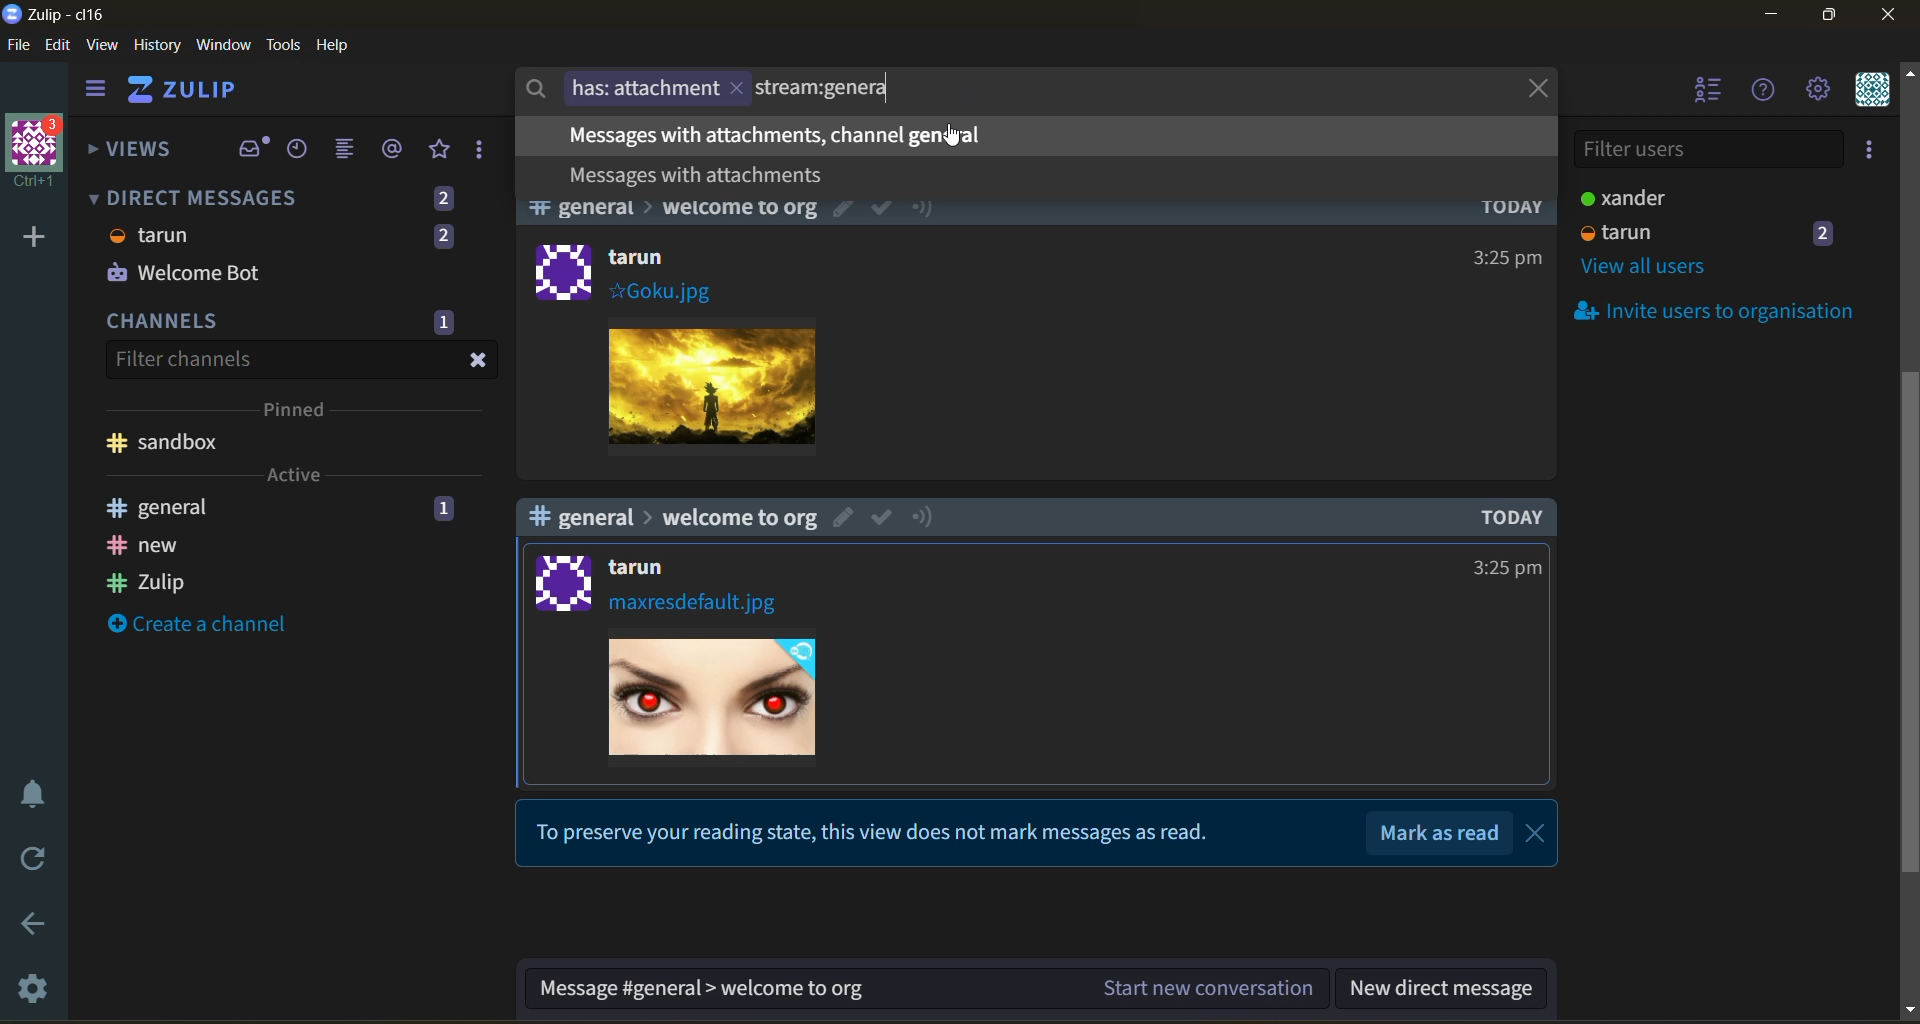  Describe the element at coordinates (299, 150) in the screenshot. I see `recent conversations` at that location.